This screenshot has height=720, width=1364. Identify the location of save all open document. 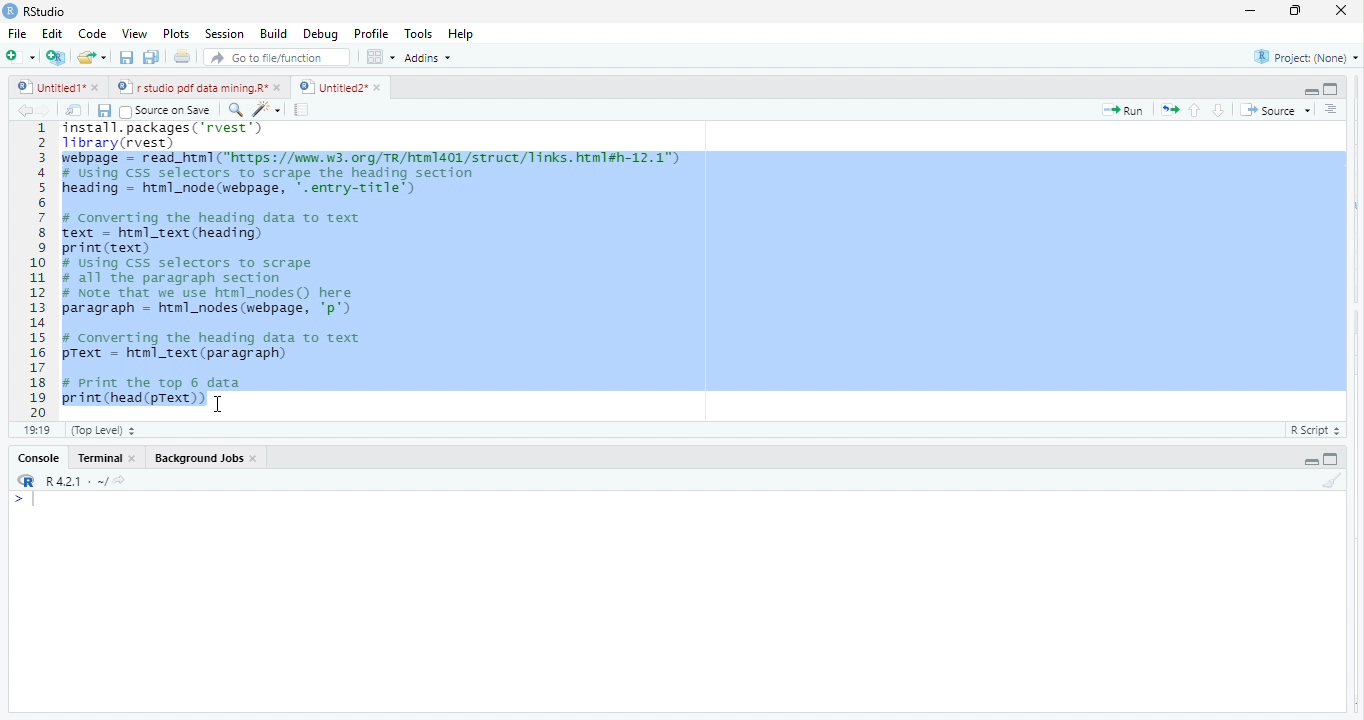
(150, 57).